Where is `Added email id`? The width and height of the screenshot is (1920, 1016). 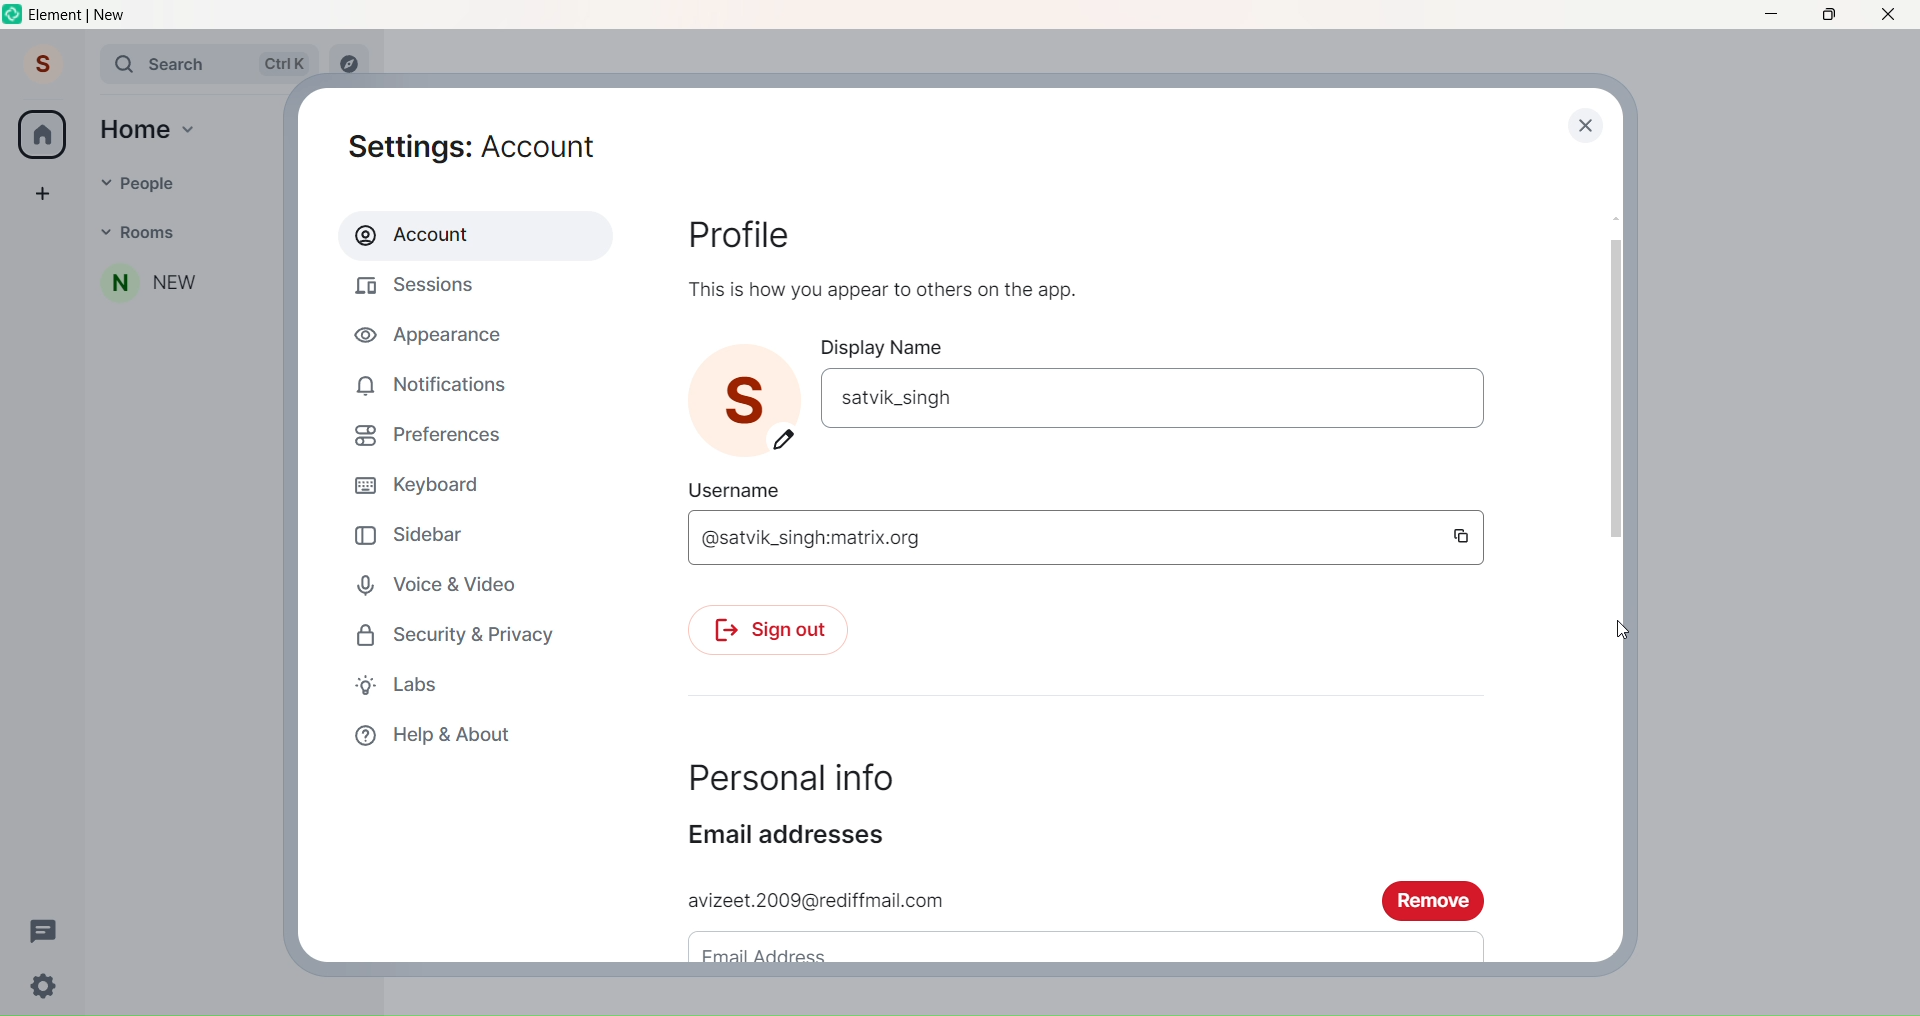
Added email id is located at coordinates (1019, 899).